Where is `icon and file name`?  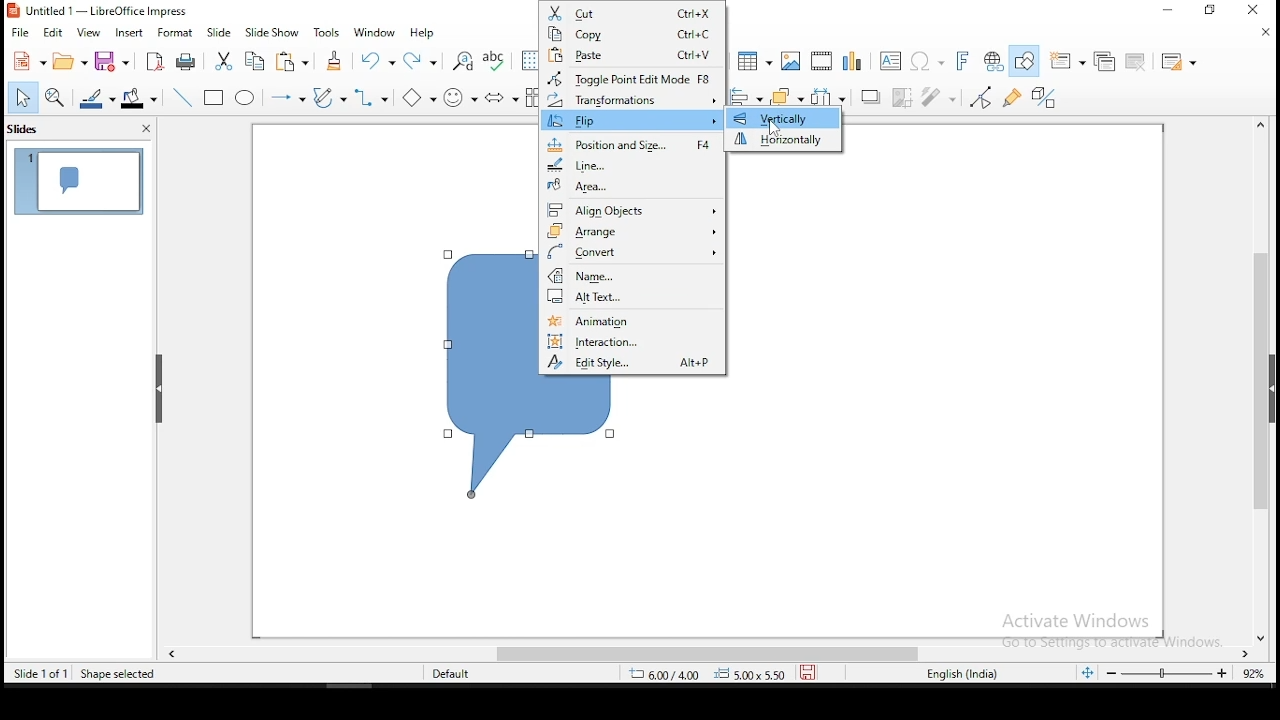 icon and file name is located at coordinates (102, 10).